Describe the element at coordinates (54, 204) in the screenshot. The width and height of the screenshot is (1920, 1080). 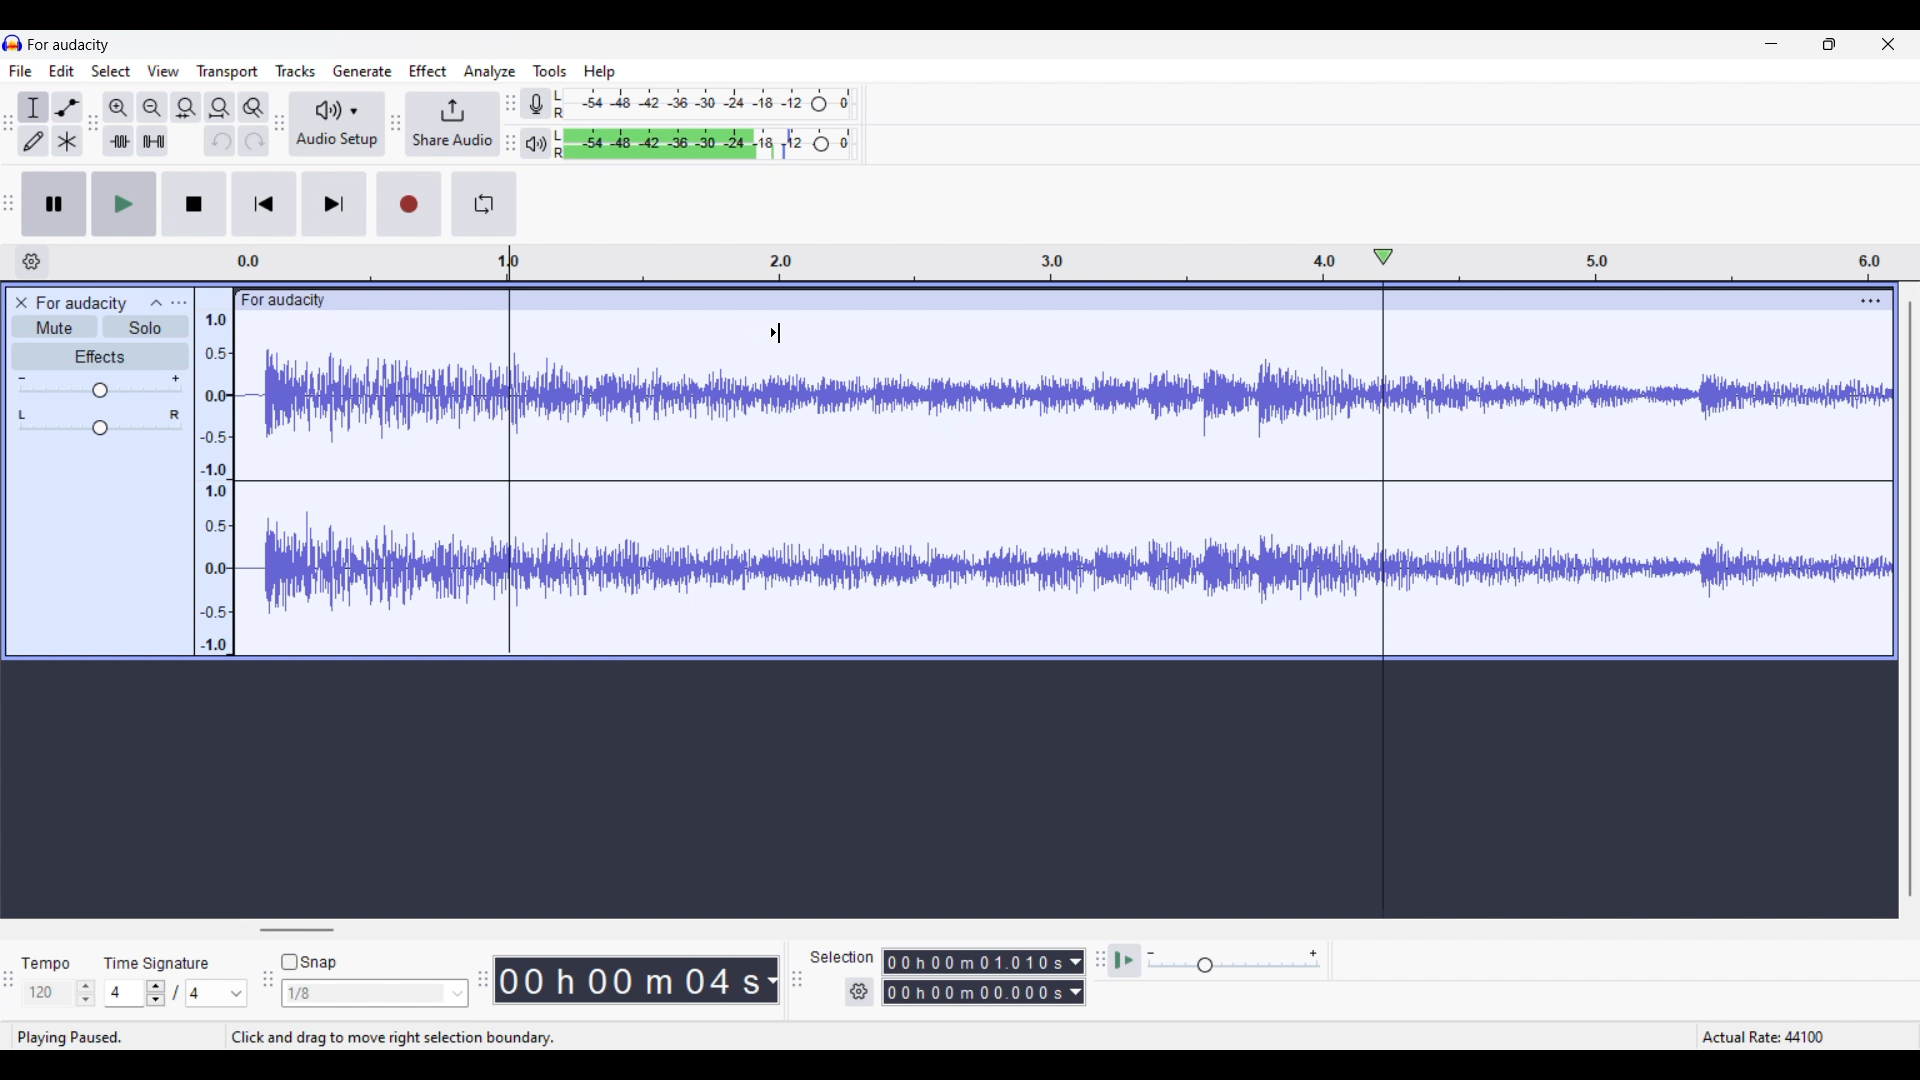
I see `Pause` at that location.